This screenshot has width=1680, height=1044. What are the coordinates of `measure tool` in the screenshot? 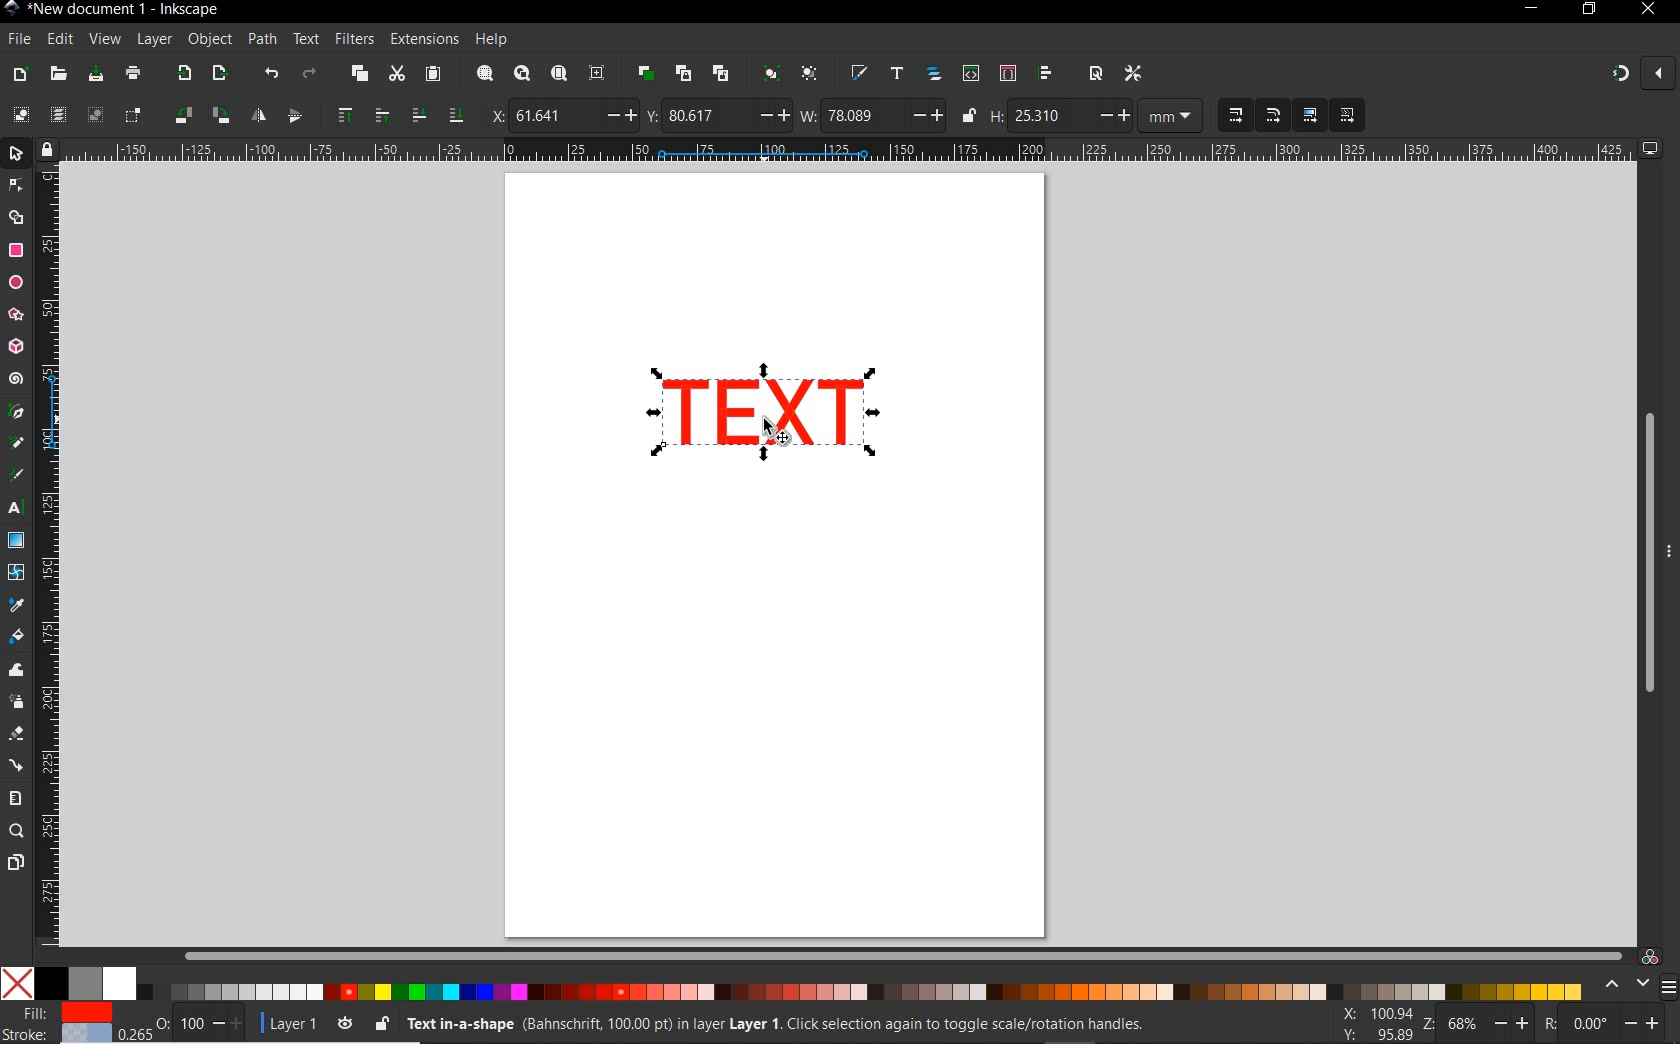 It's located at (16, 798).